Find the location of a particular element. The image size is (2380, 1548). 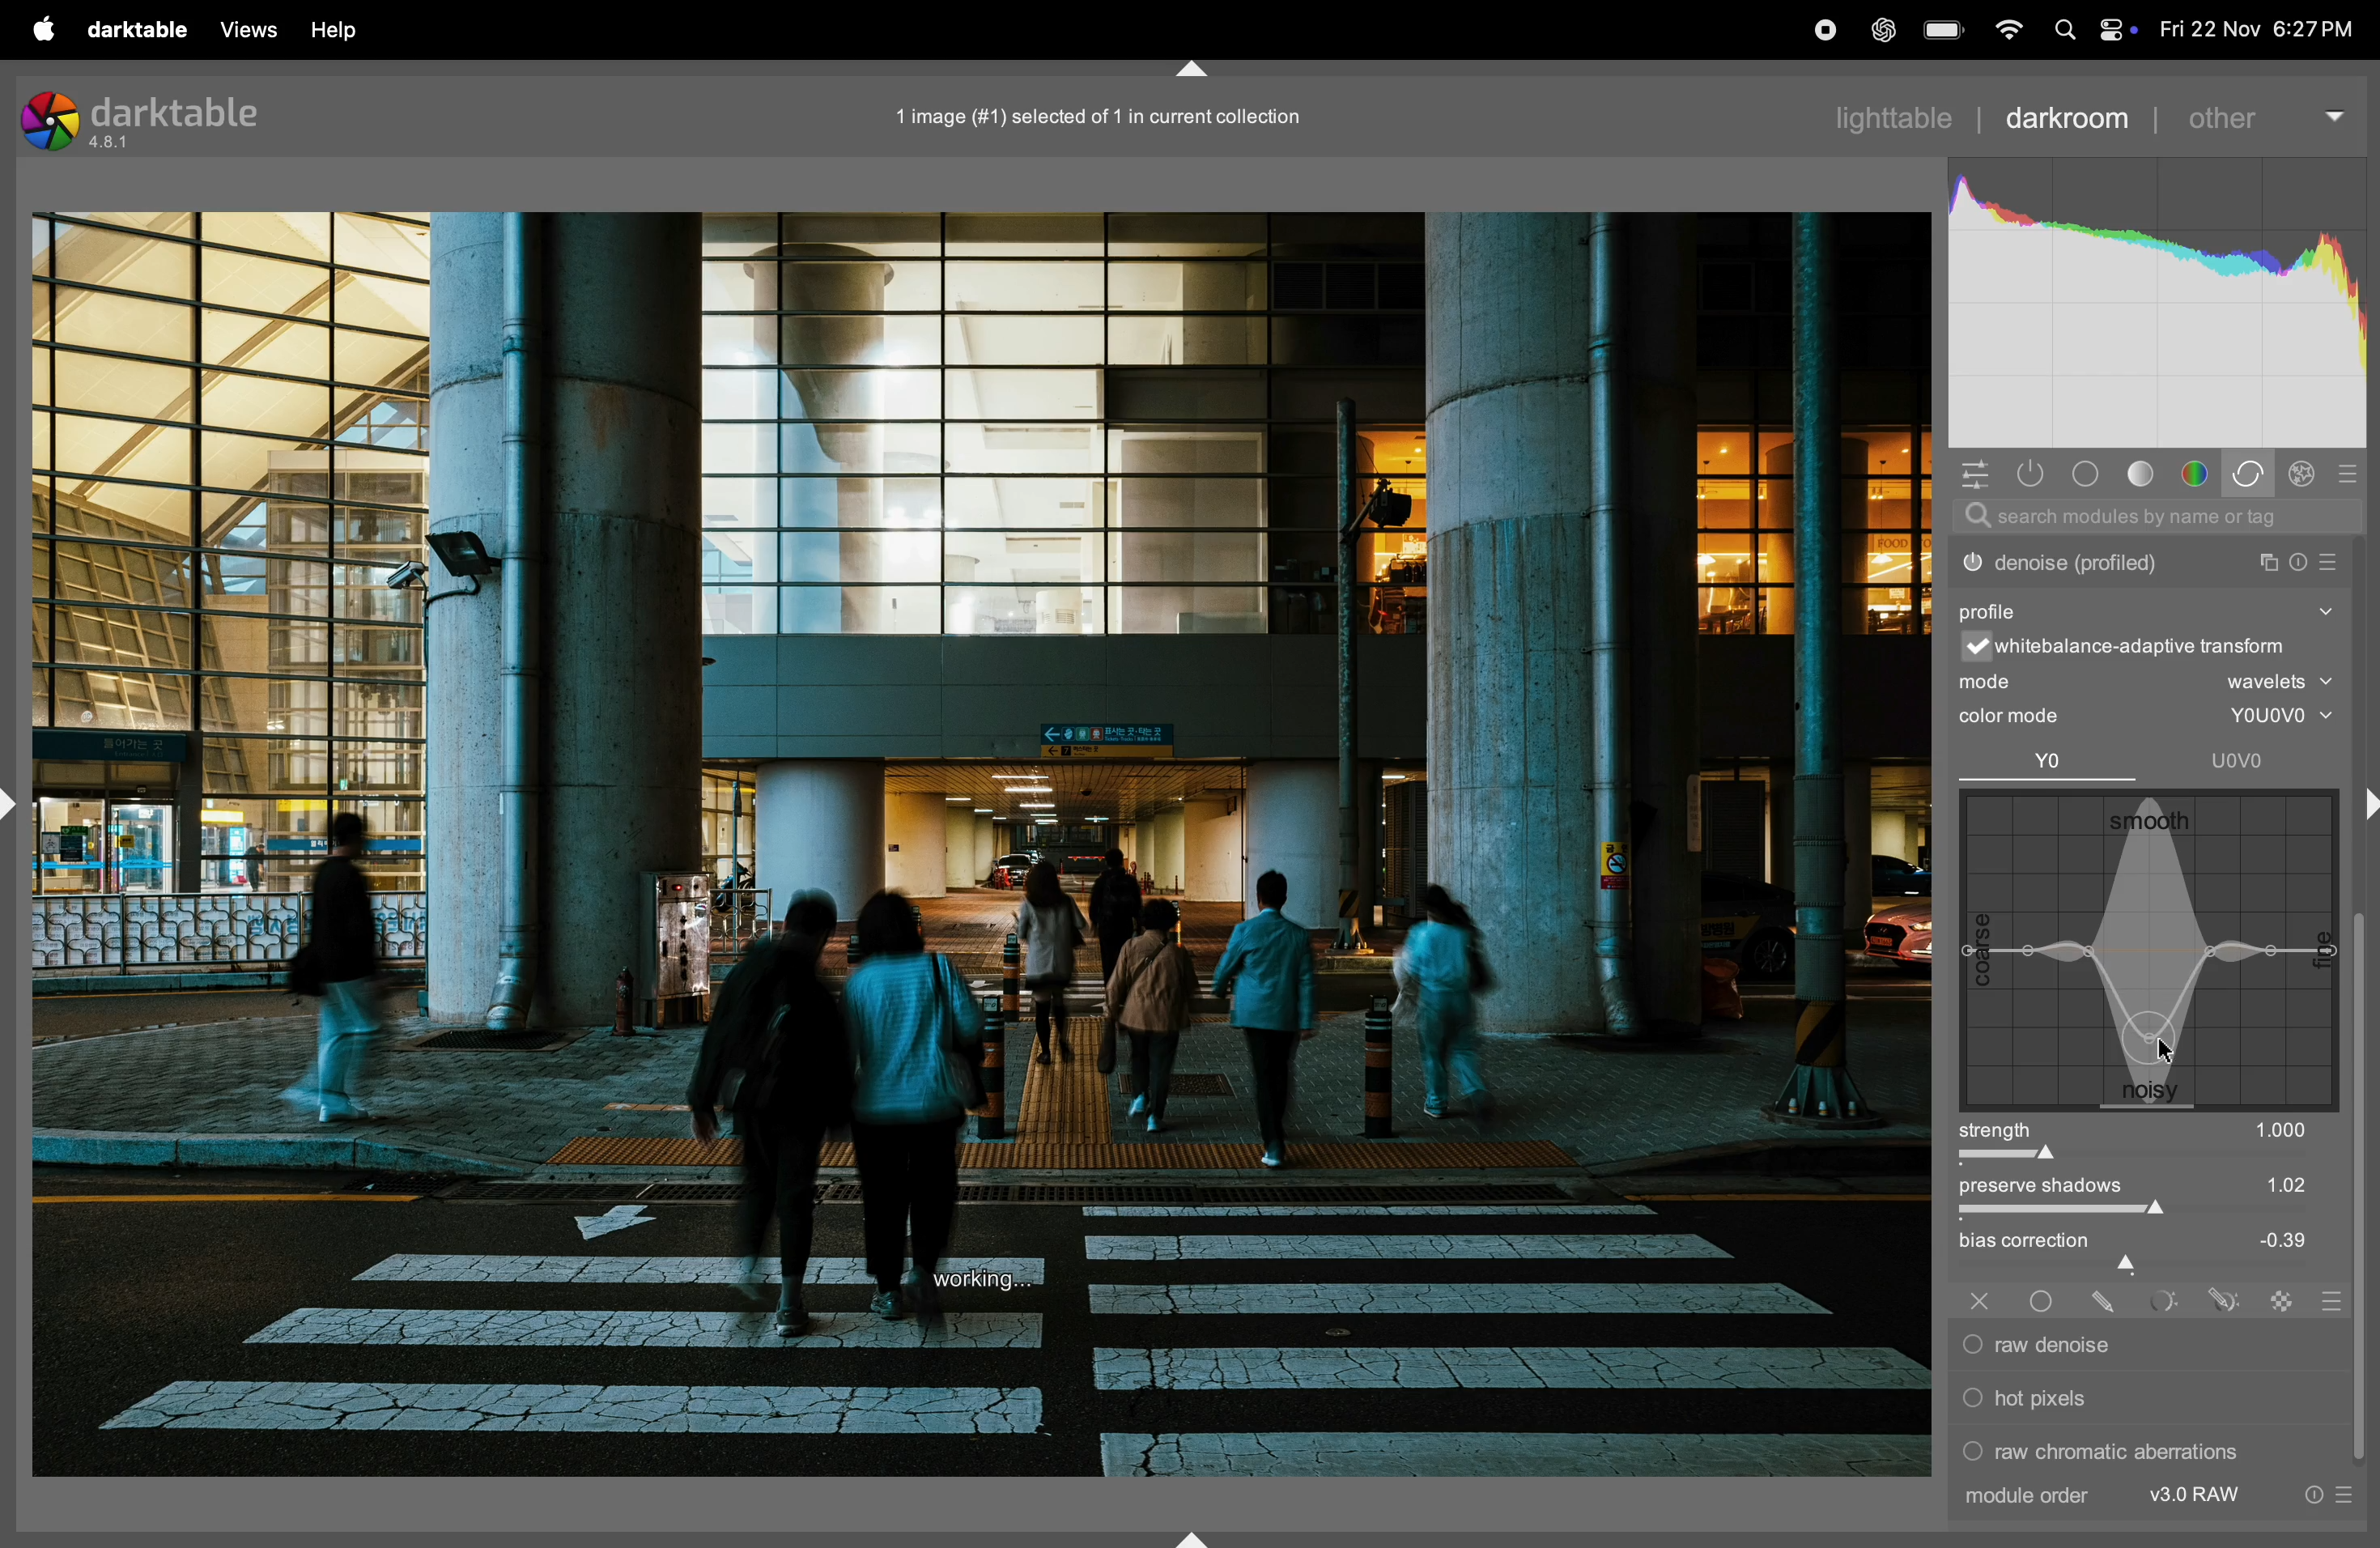

color mode is located at coordinates (2012, 720).